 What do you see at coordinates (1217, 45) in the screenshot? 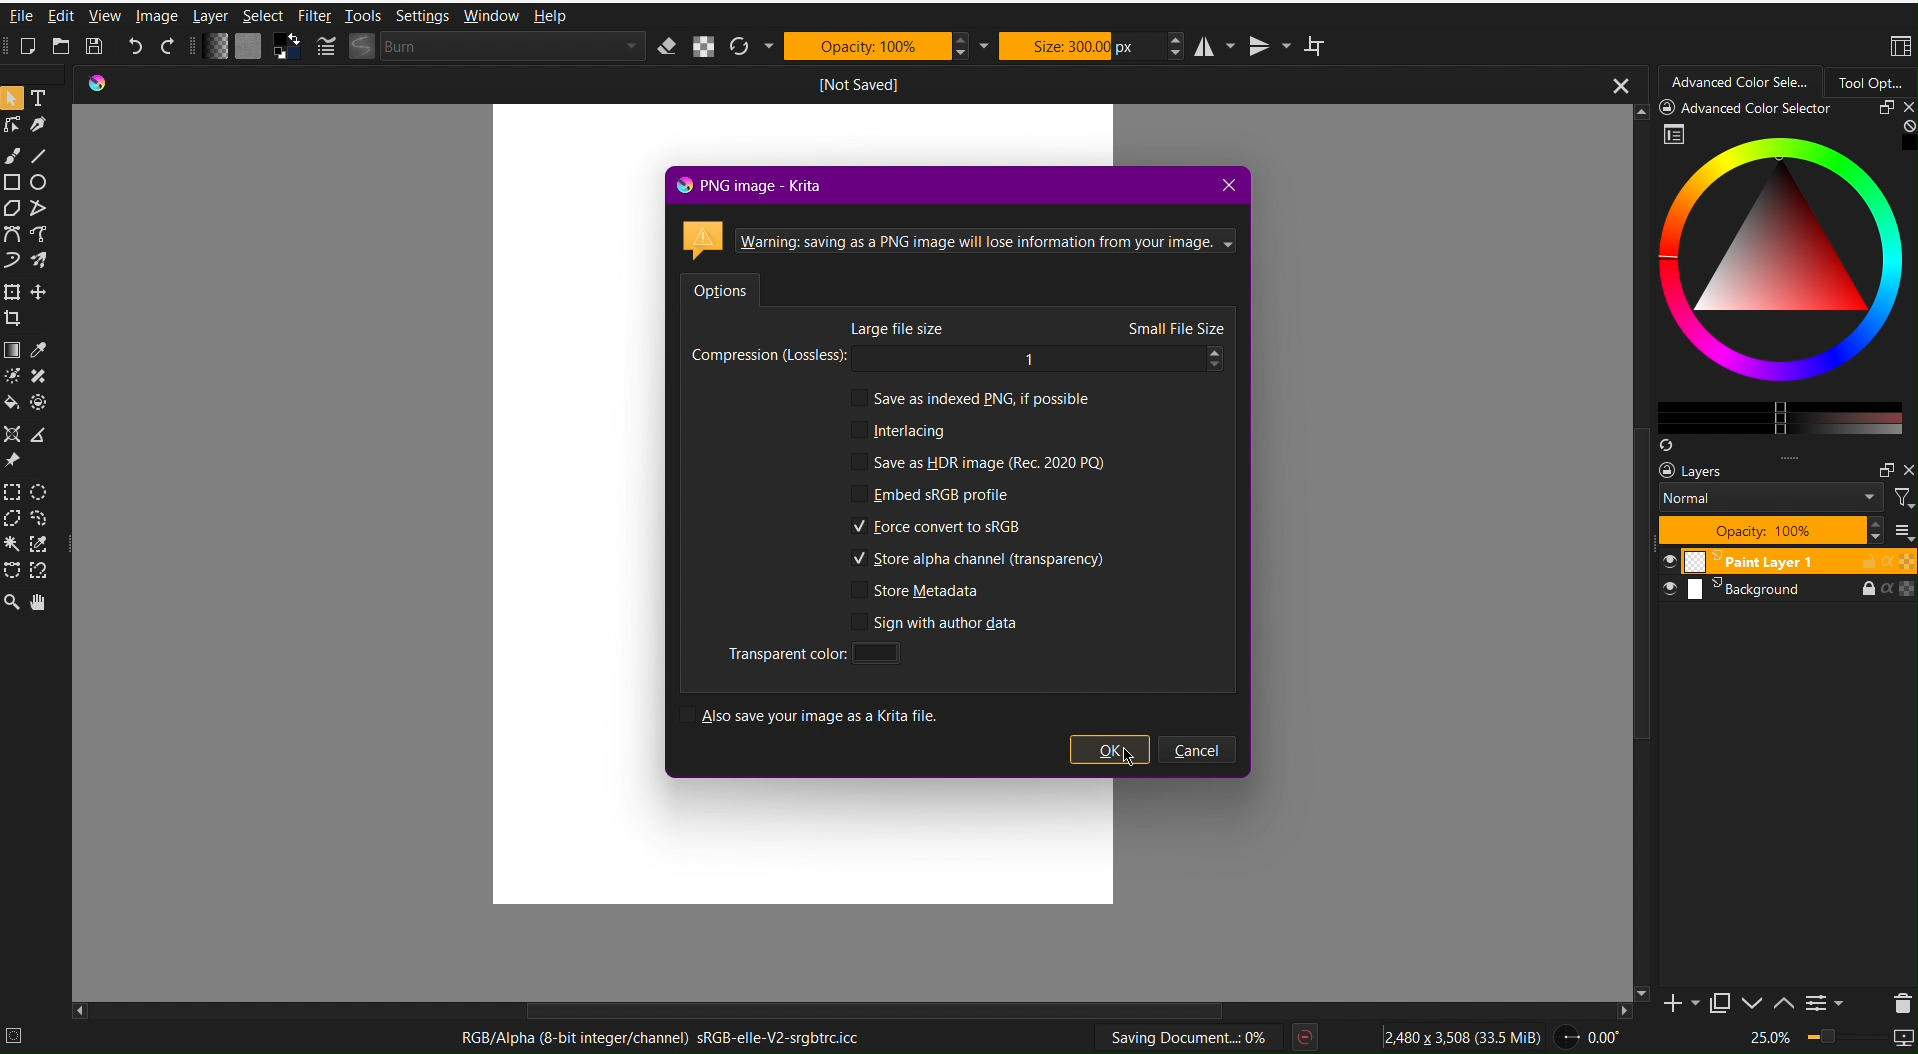
I see `Horizontal Mirror` at bounding box center [1217, 45].